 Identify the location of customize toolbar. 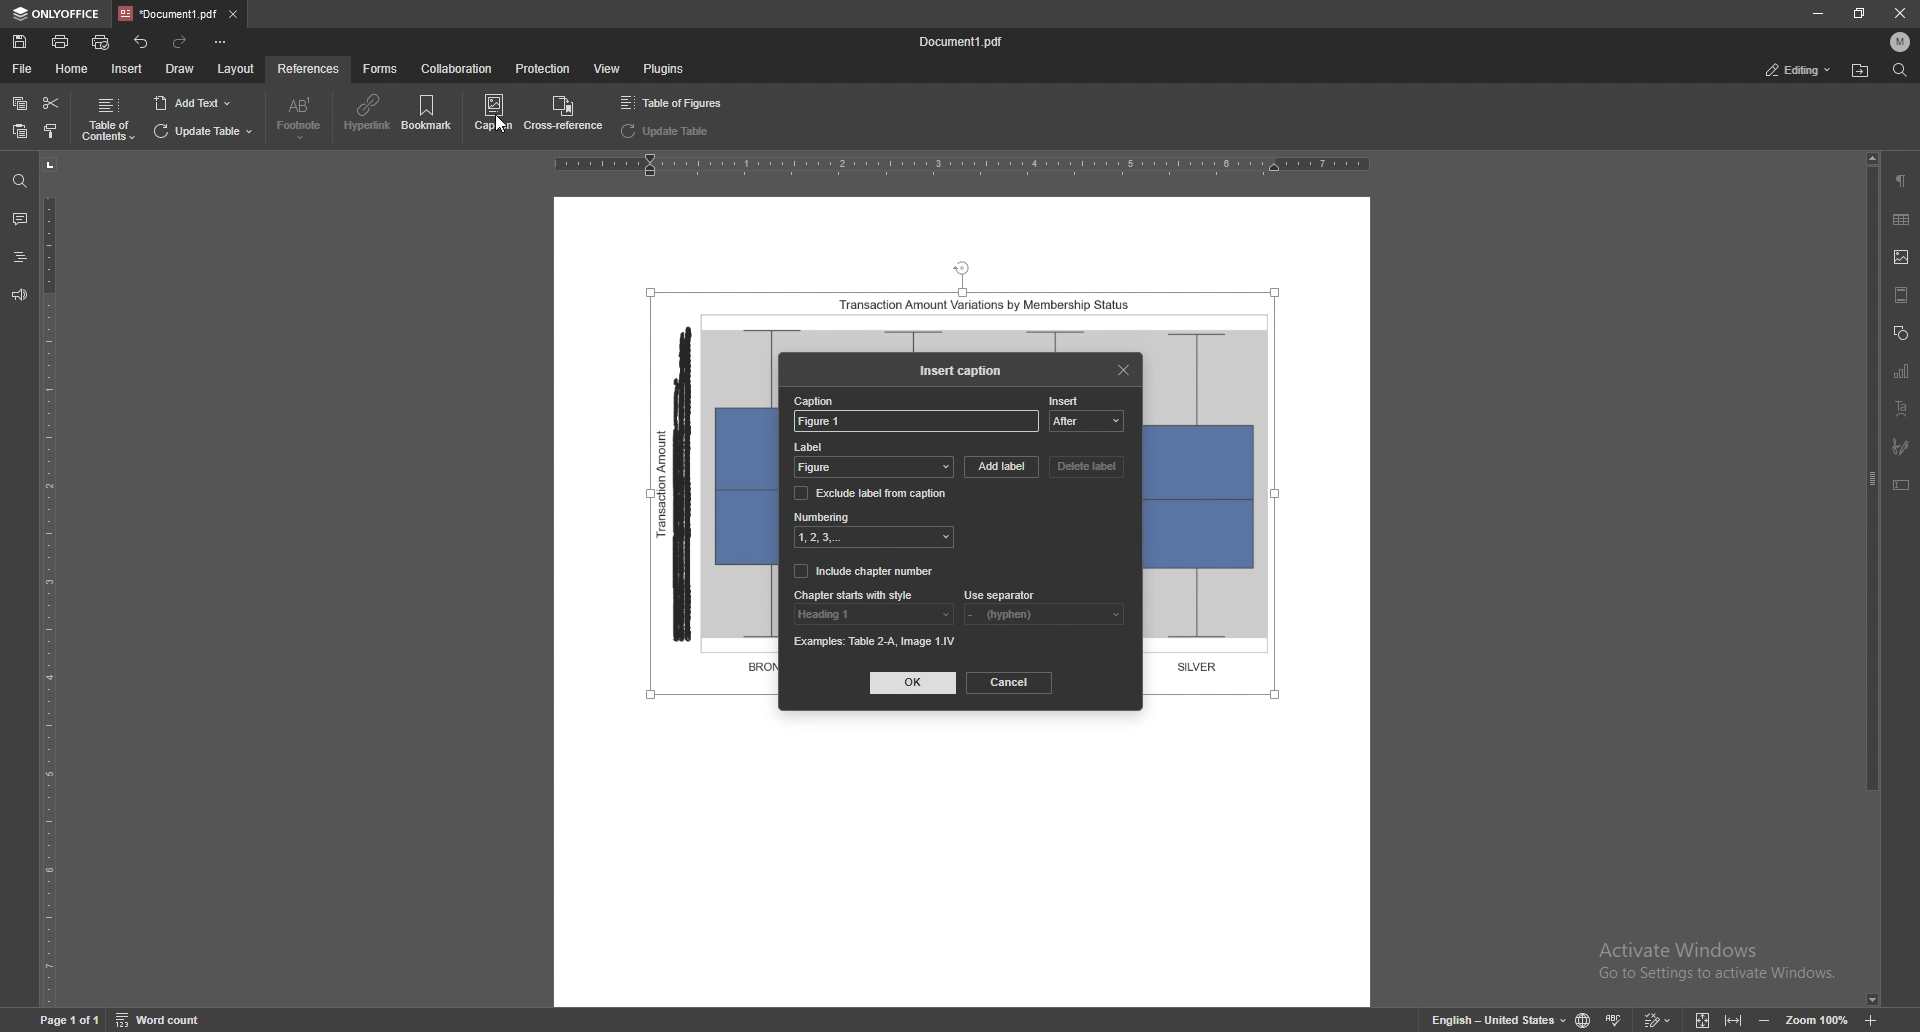
(219, 42).